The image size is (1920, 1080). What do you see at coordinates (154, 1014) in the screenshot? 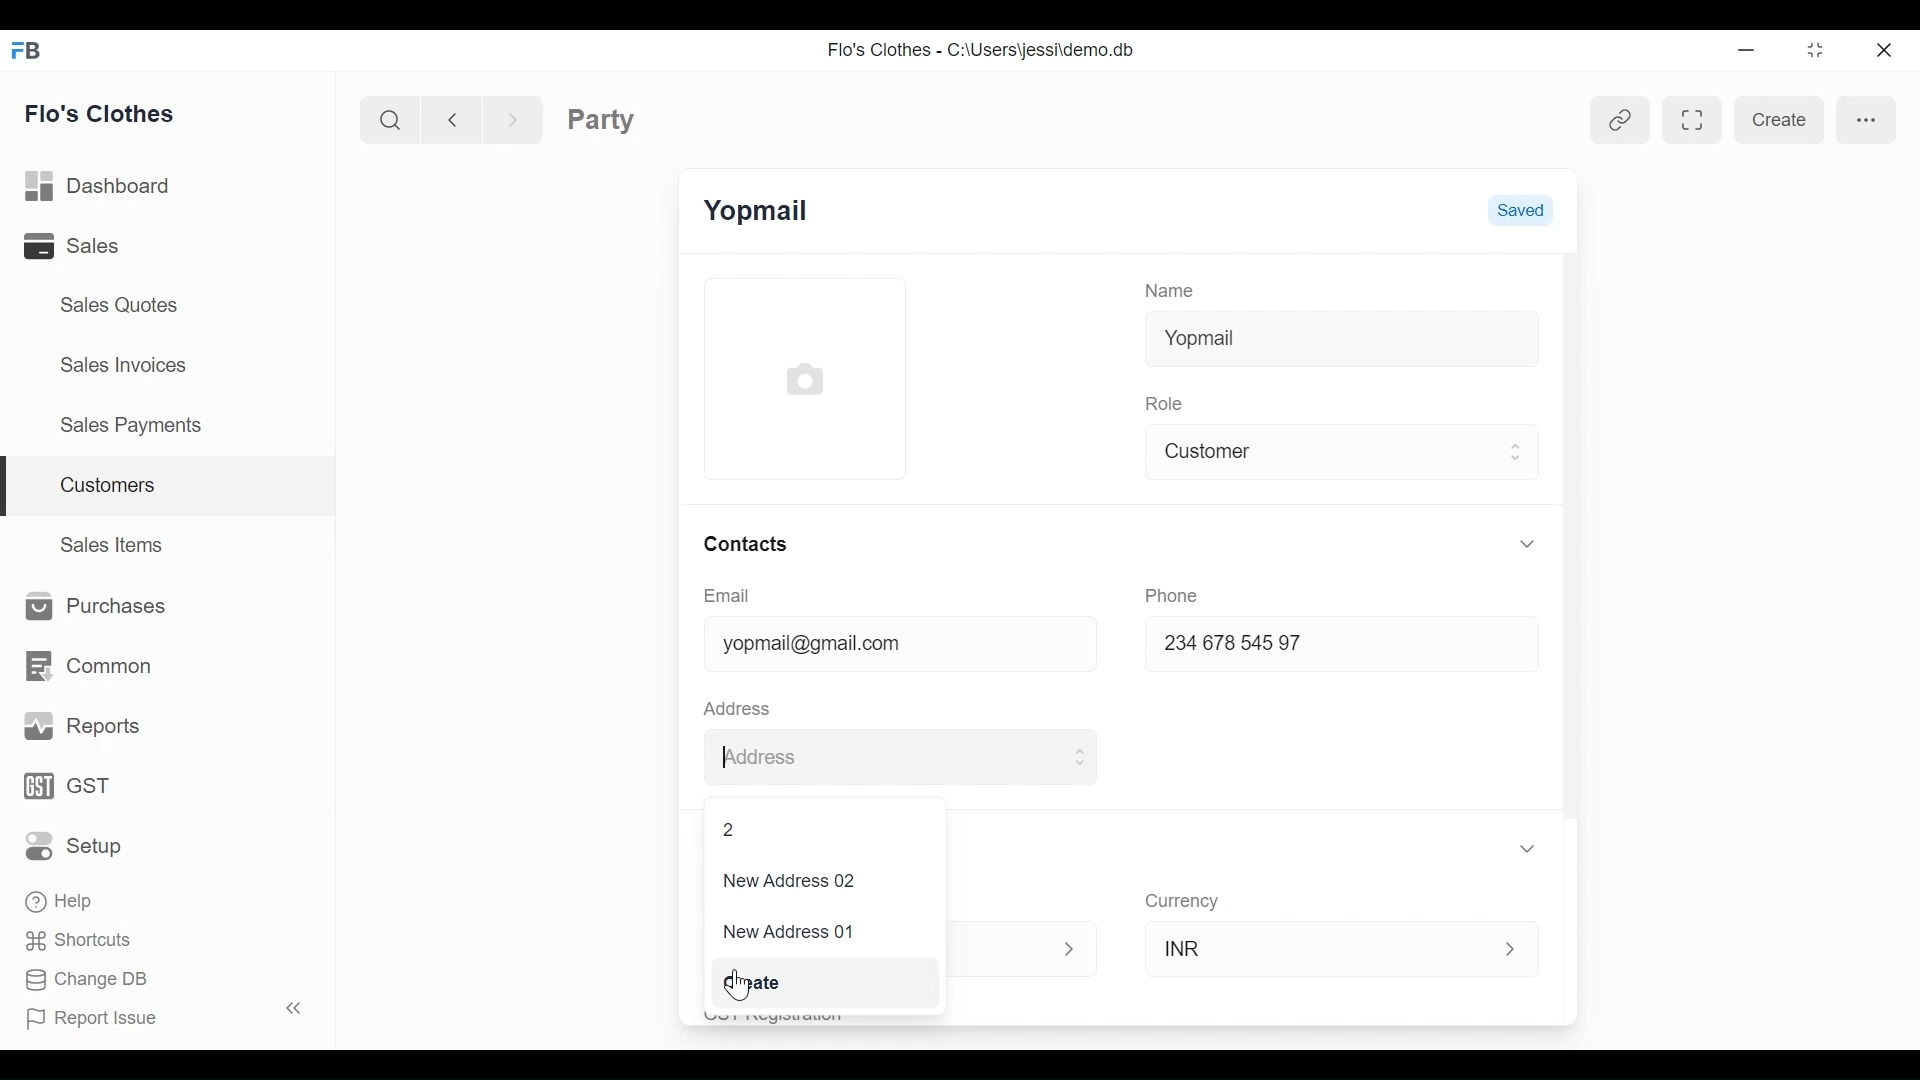
I see `Report Issue` at bounding box center [154, 1014].